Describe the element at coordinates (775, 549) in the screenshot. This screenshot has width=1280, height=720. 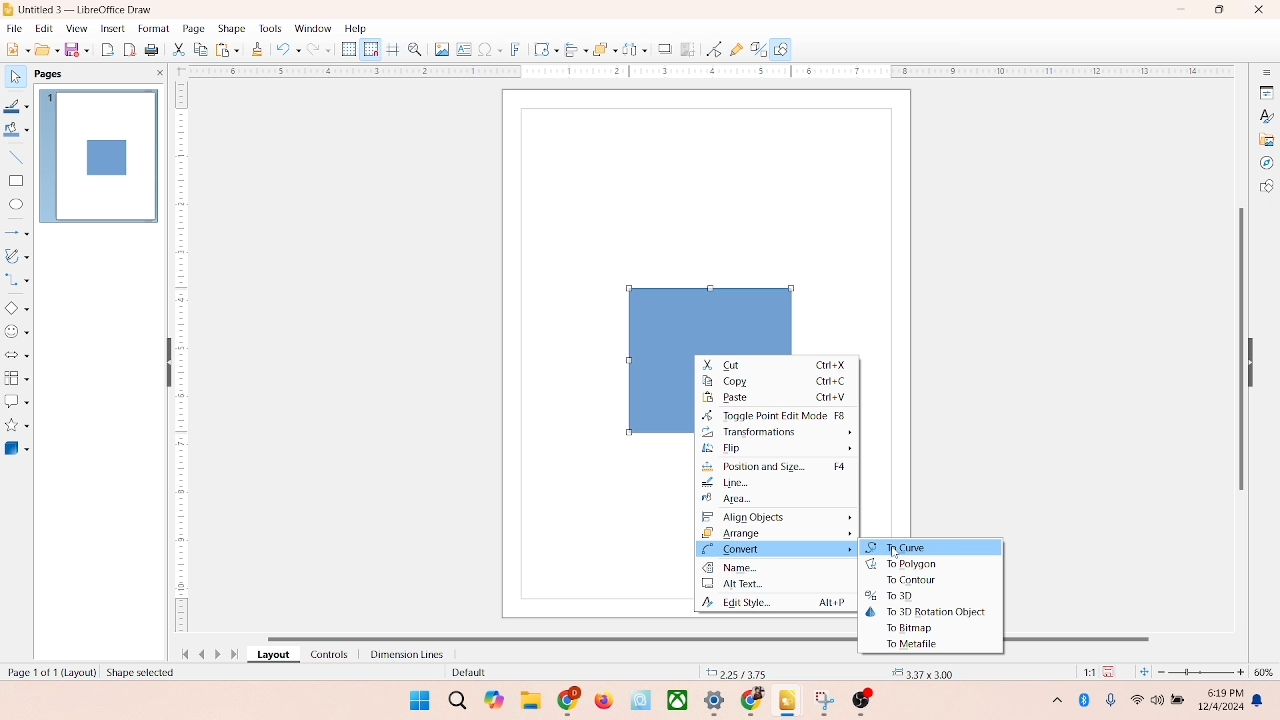
I see `convert` at that location.